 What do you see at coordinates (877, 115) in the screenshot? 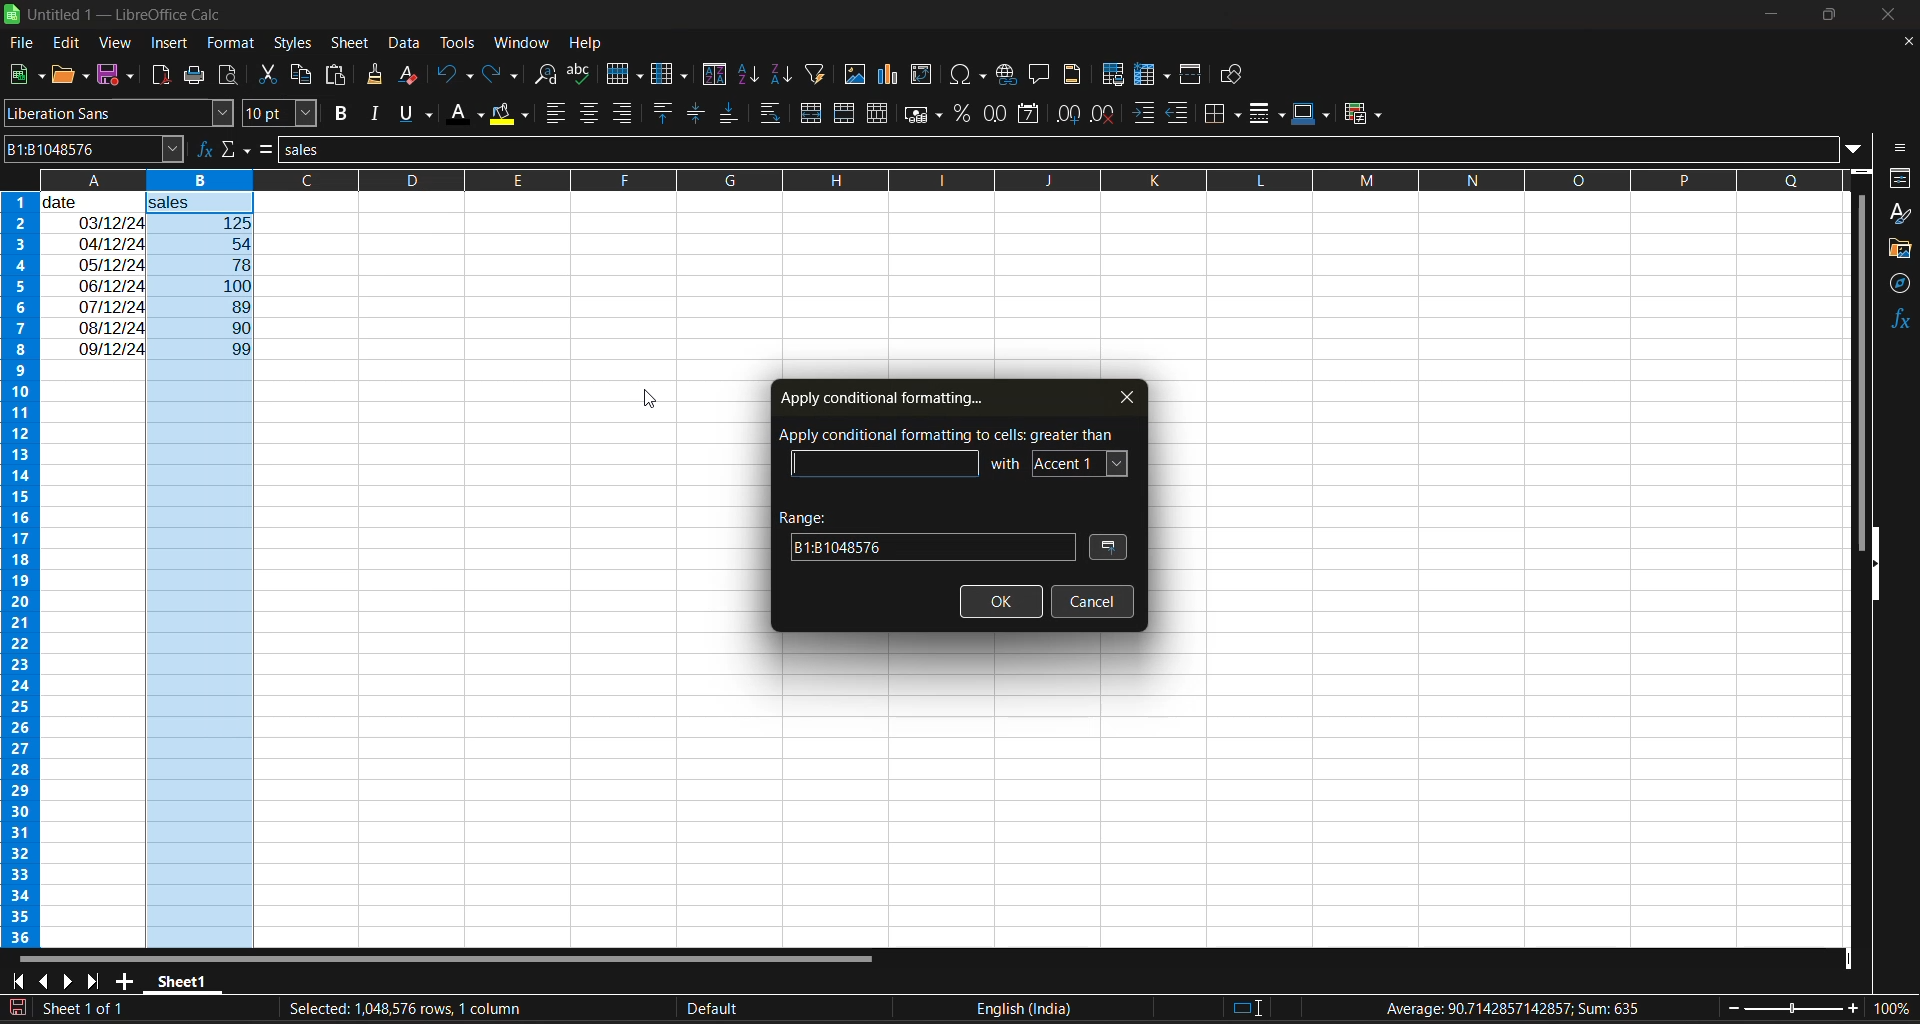
I see `unmerge cells` at bounding box center [877, 115].